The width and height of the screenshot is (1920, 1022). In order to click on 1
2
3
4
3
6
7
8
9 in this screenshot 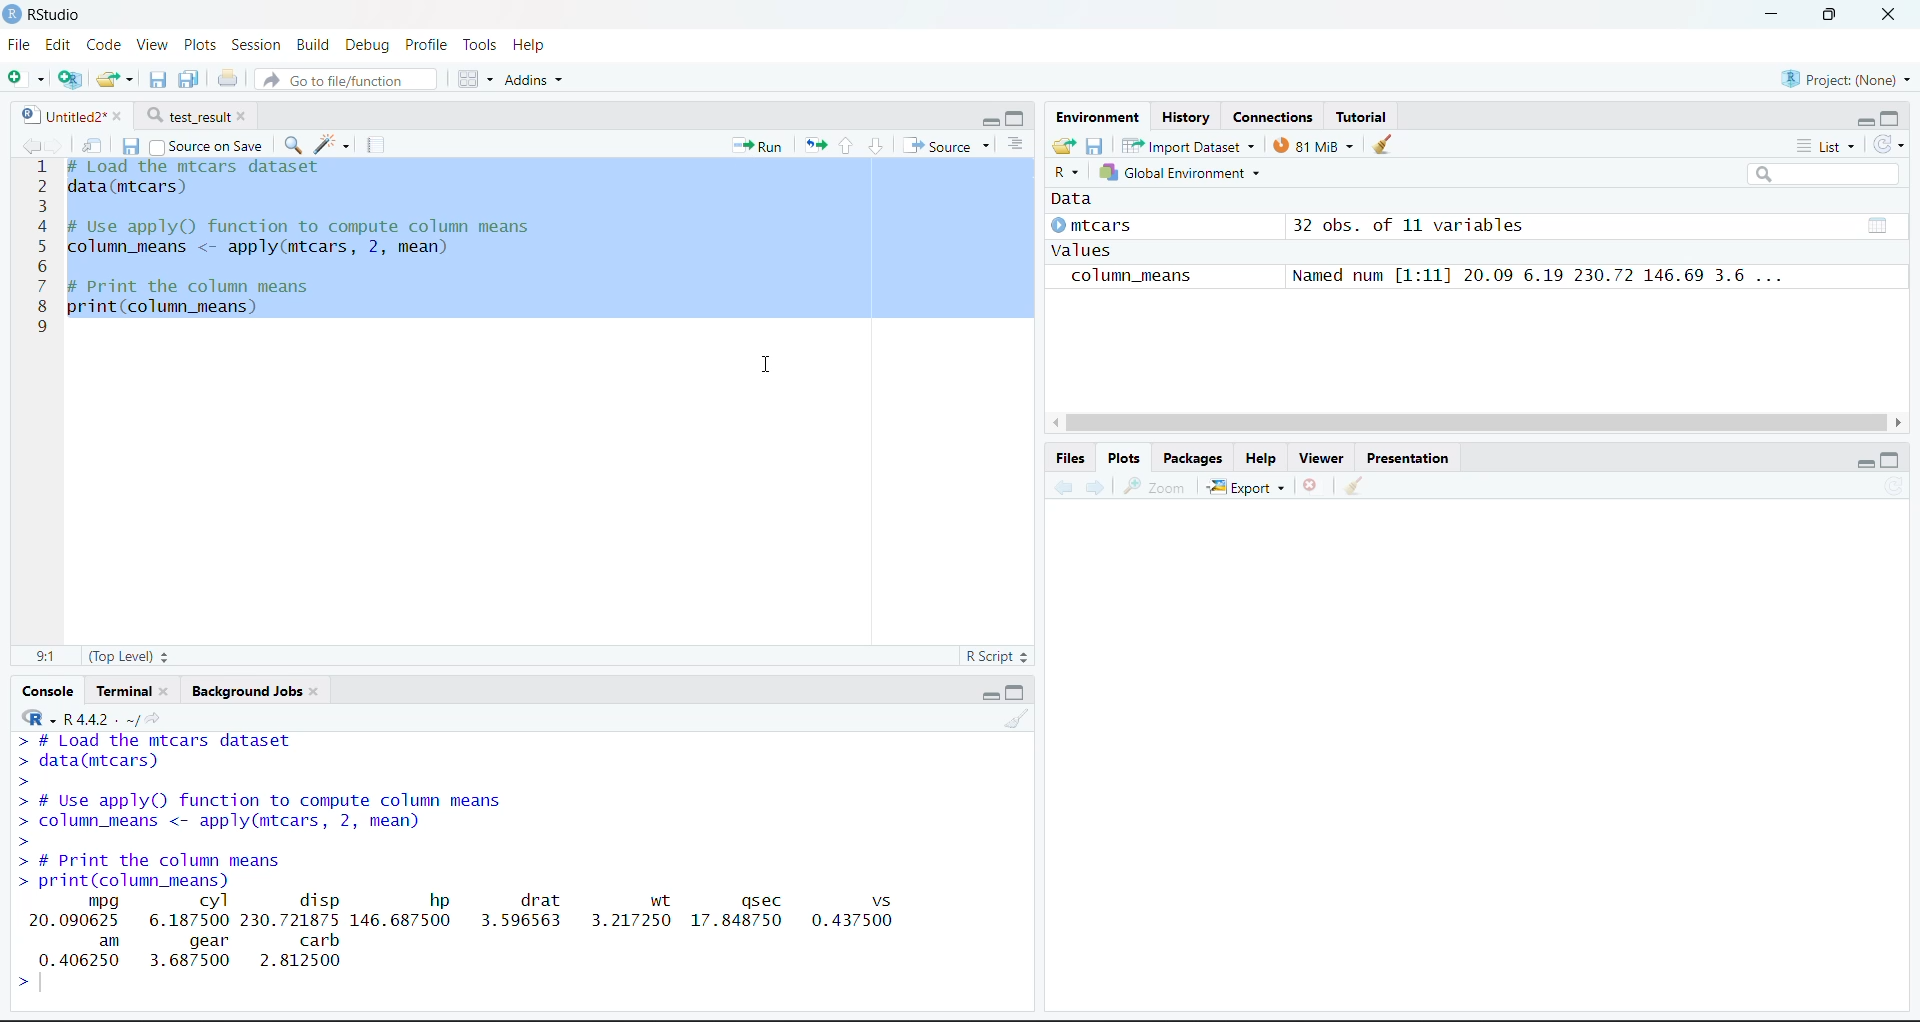, I will do `click(41, 256)`.